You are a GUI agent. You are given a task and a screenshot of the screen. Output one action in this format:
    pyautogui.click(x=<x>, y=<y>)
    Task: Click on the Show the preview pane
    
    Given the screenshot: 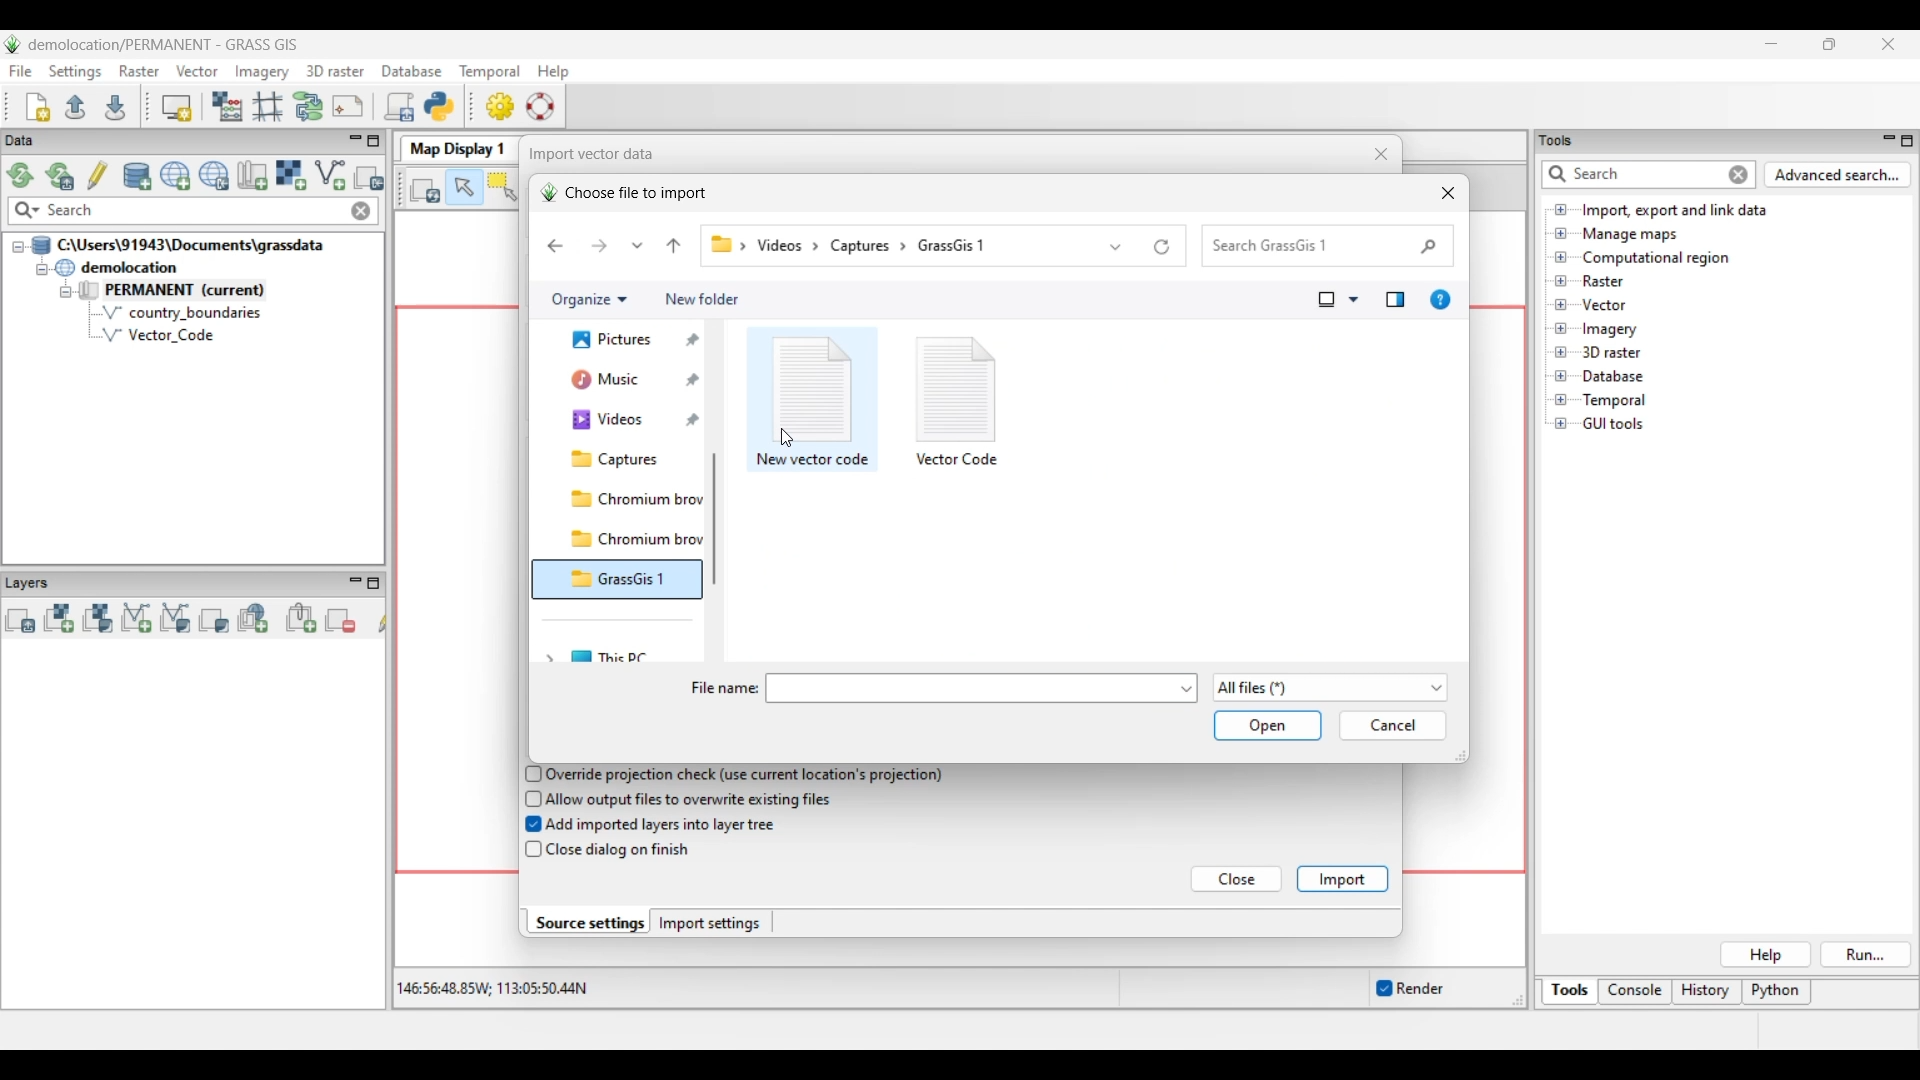 What is the action you would take?
    pyautogui.click(x=1395, y=300)
    